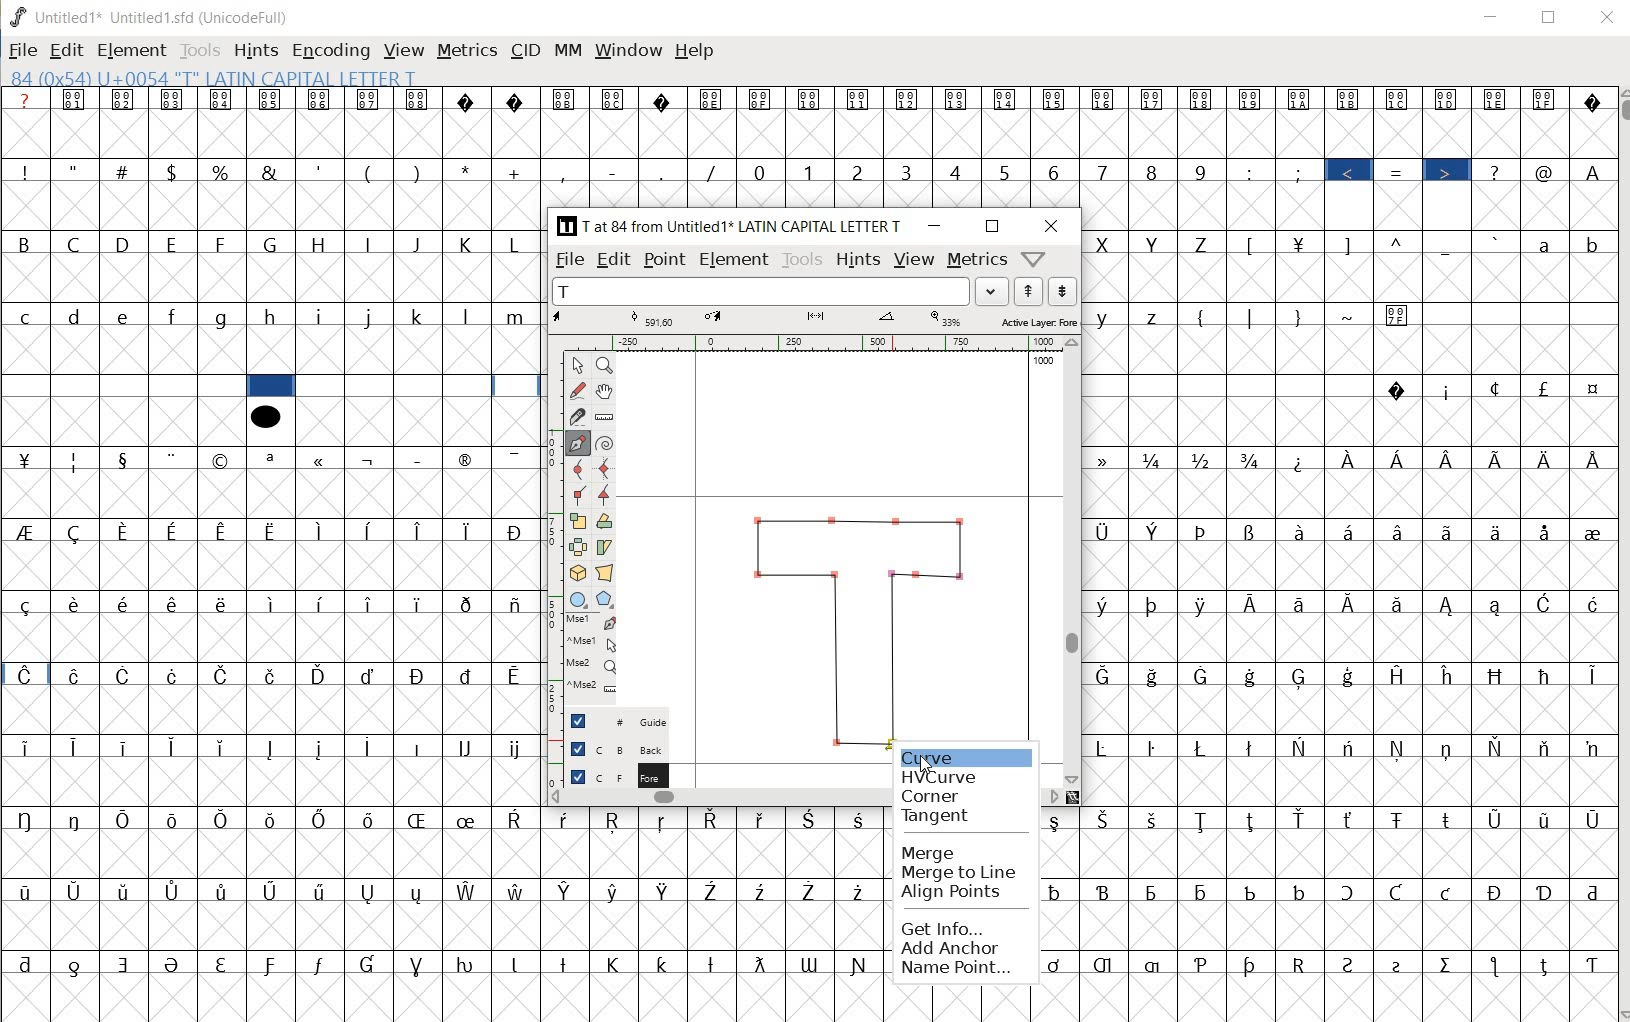 This screenshot has width=1630, height=1022. What do you see at coordinates (1497, 966) in the screenshot?
I see `Symbol` at bounding box center [1497, 966].